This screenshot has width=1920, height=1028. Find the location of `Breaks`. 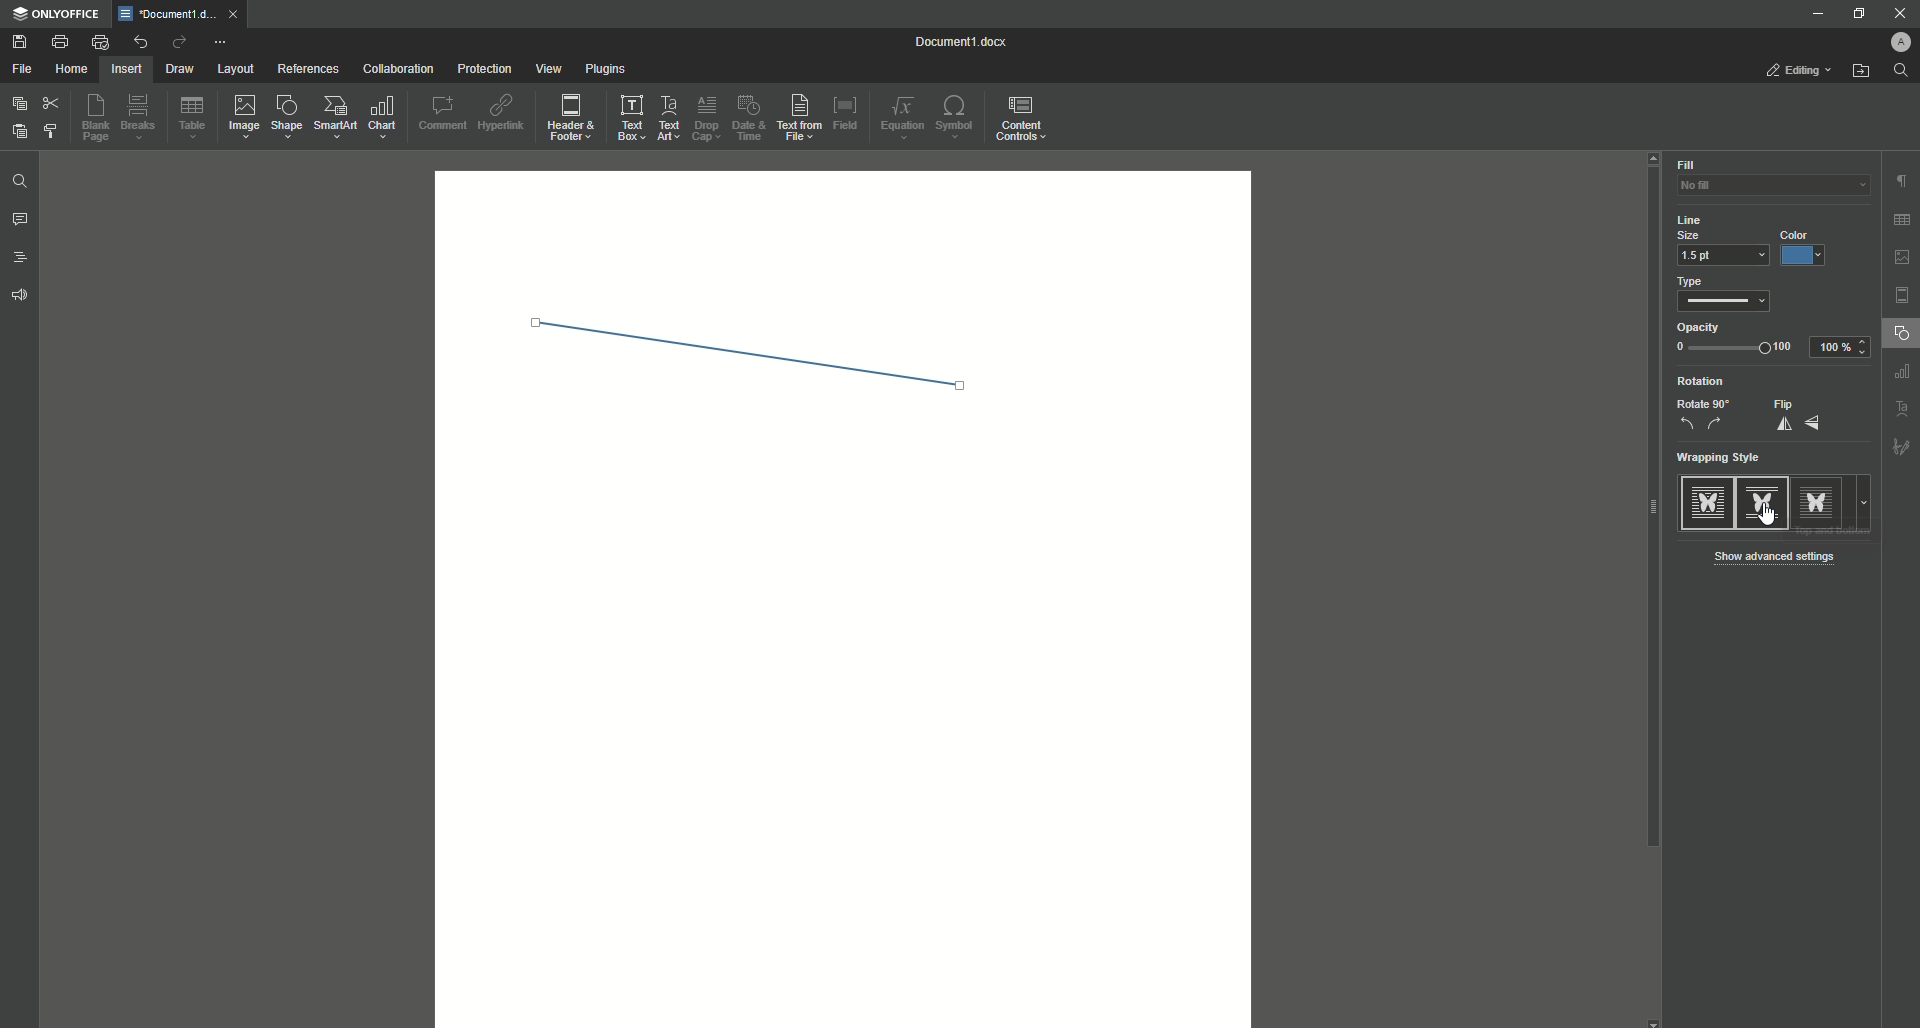

Breaks is located at coordinates (142, 119).